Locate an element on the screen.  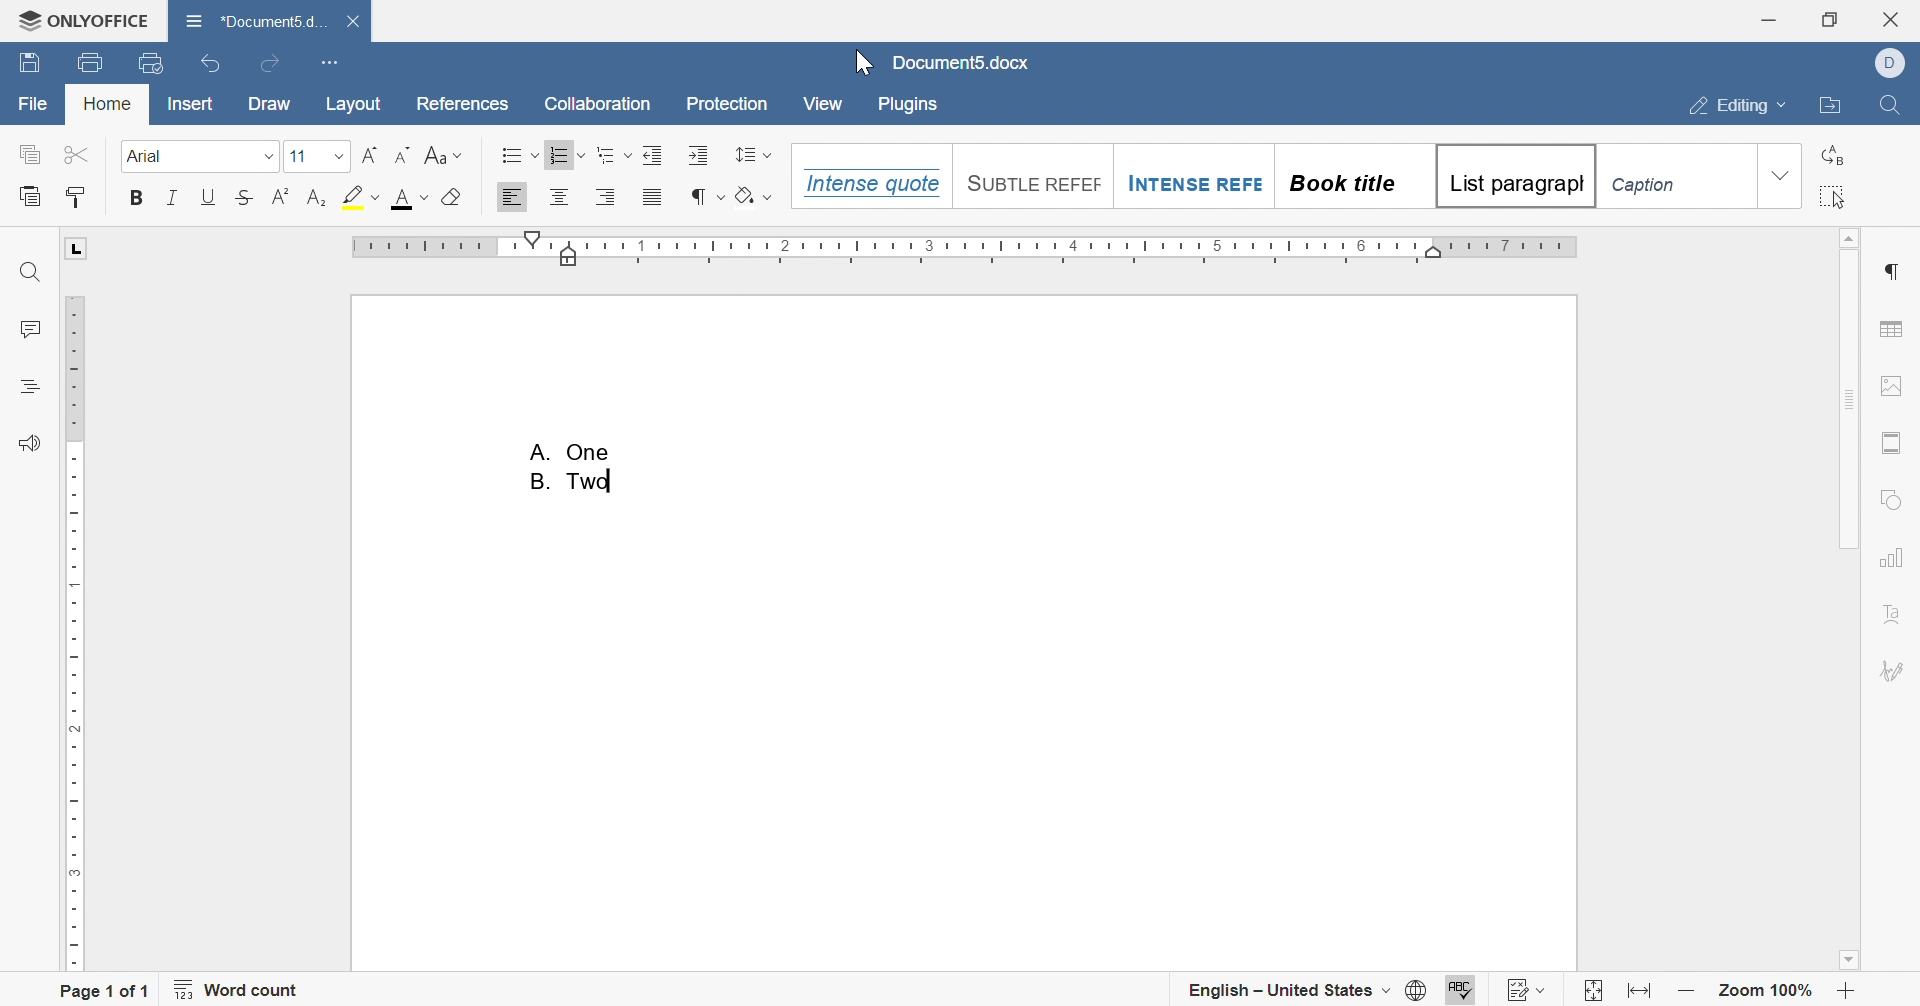
quick print is located at coordinates (153, 62).